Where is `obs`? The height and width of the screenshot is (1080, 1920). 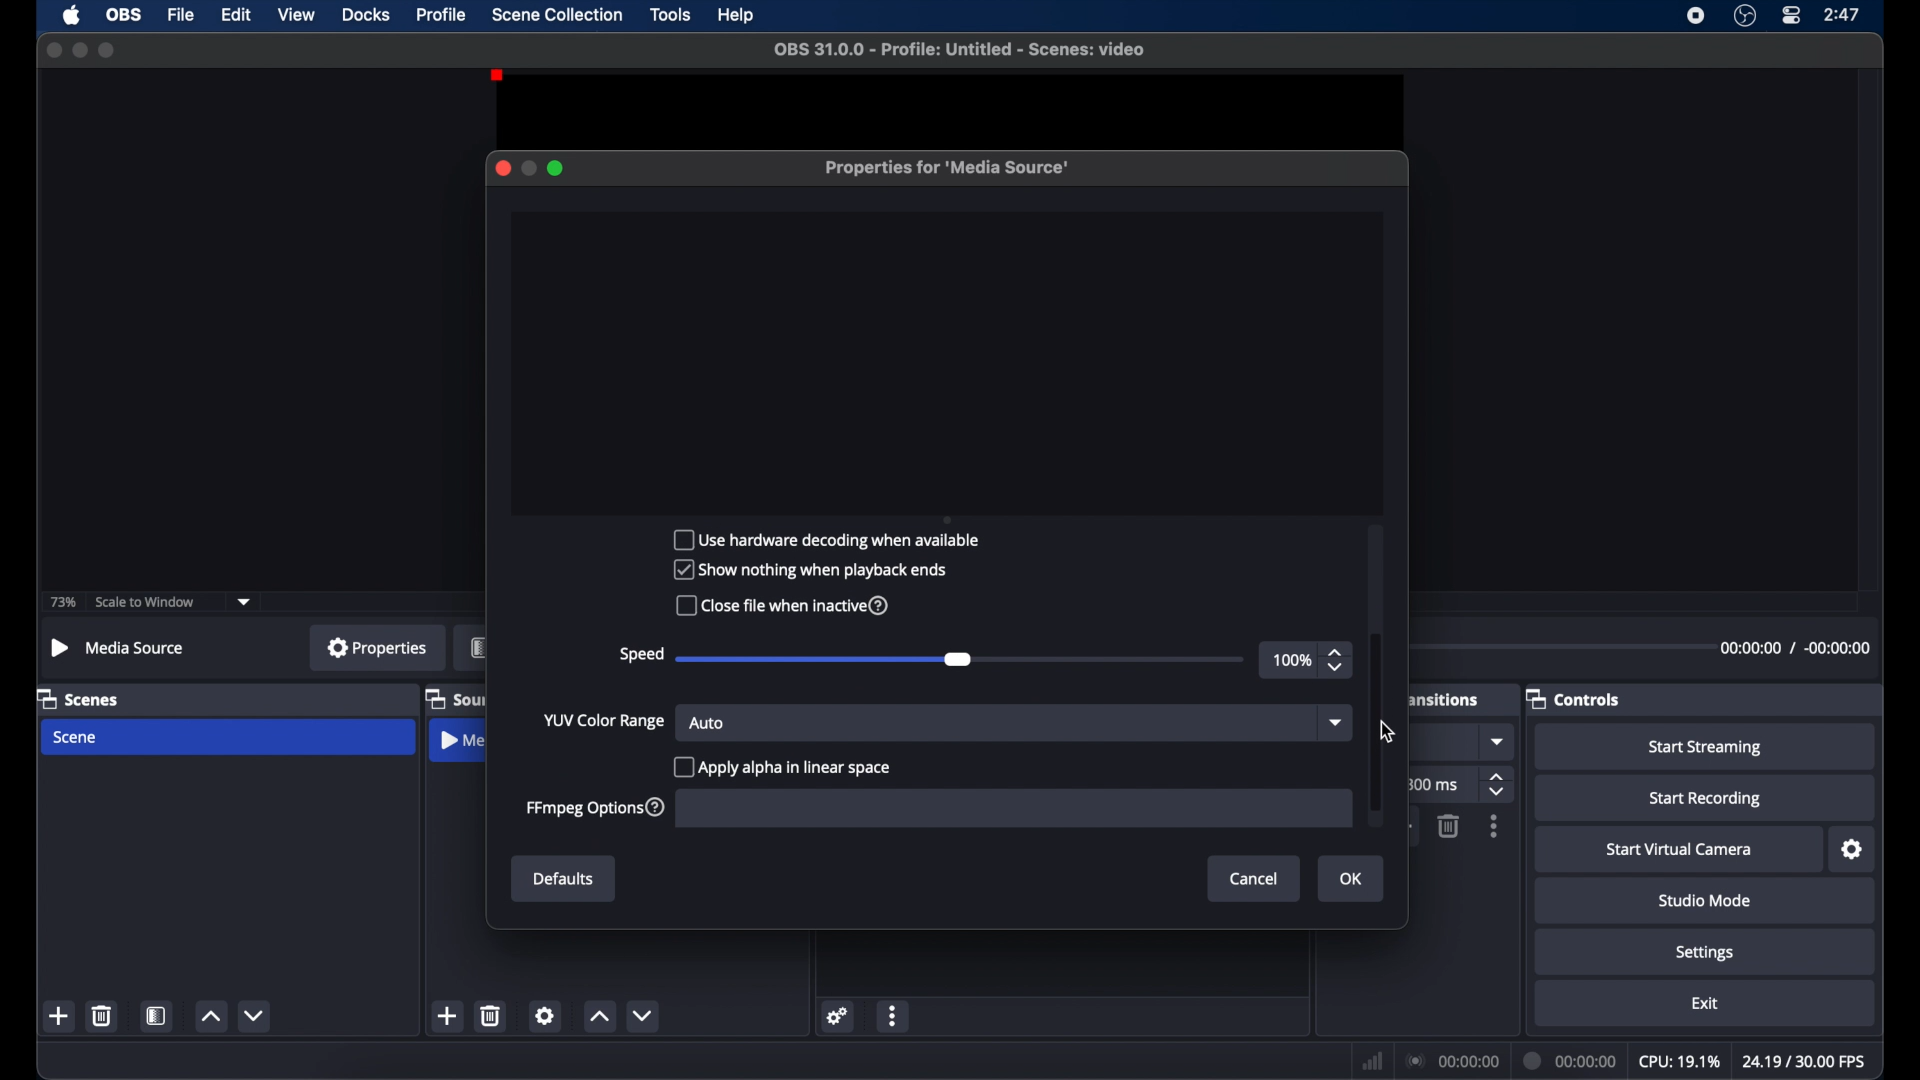 obs is located at coordinates (124, 15).